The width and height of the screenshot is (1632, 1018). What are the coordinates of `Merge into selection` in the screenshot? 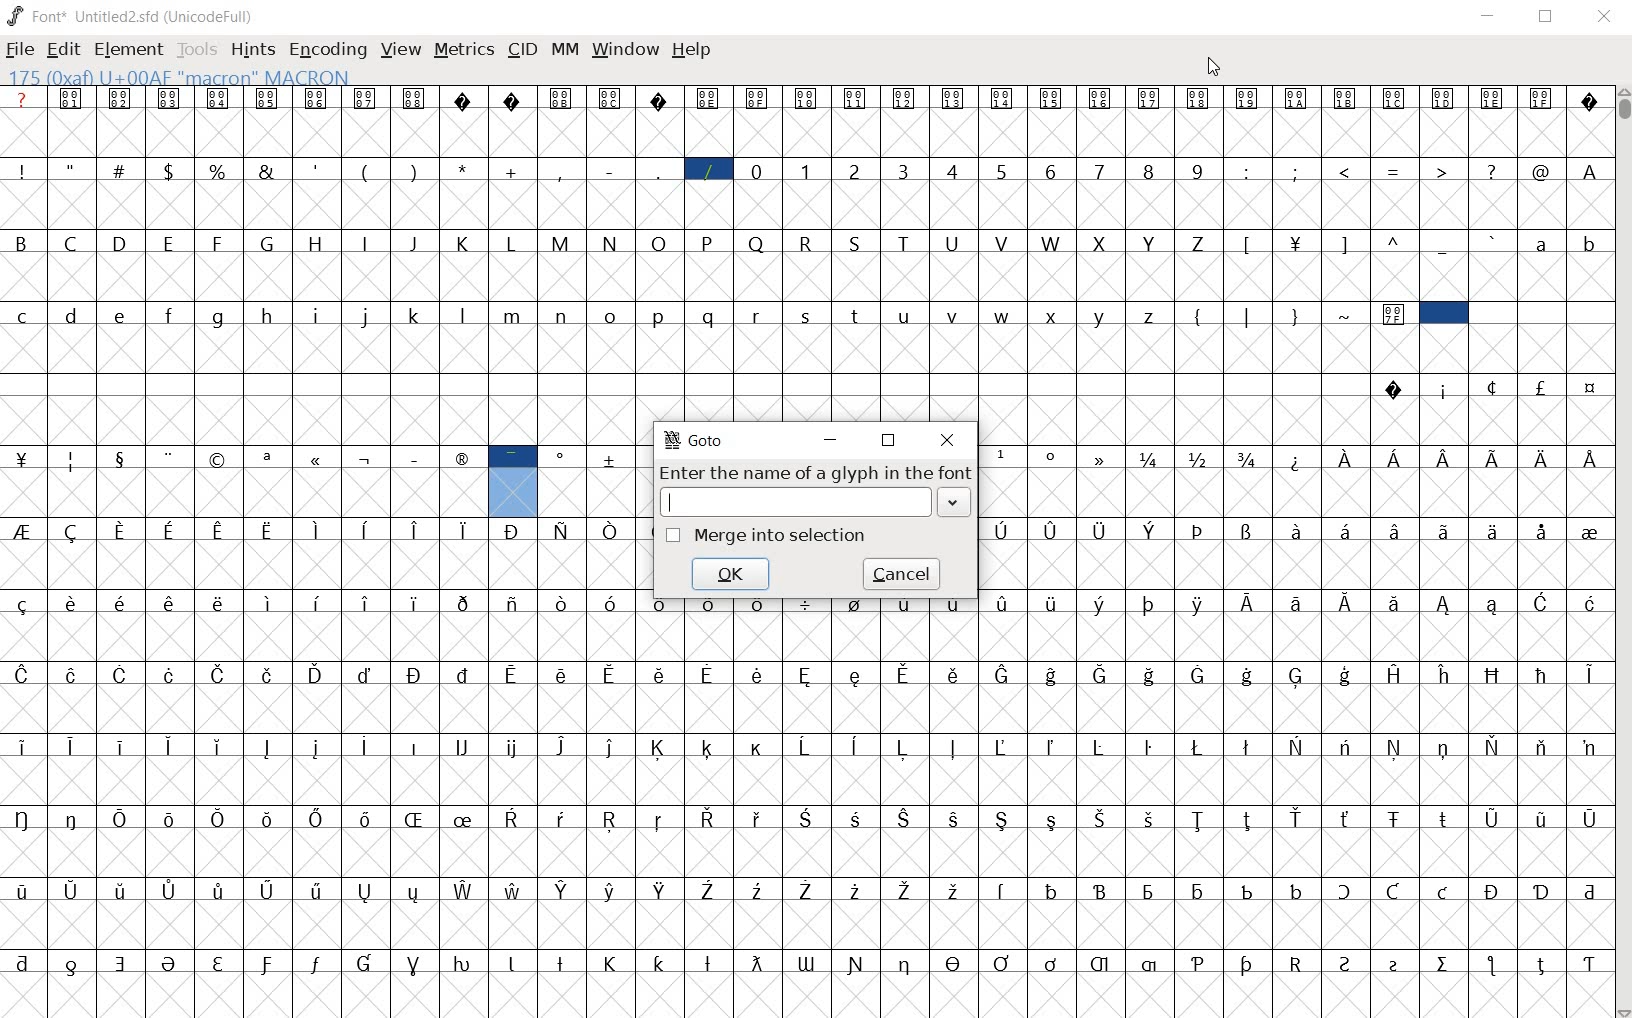 It's located at (769, 536).